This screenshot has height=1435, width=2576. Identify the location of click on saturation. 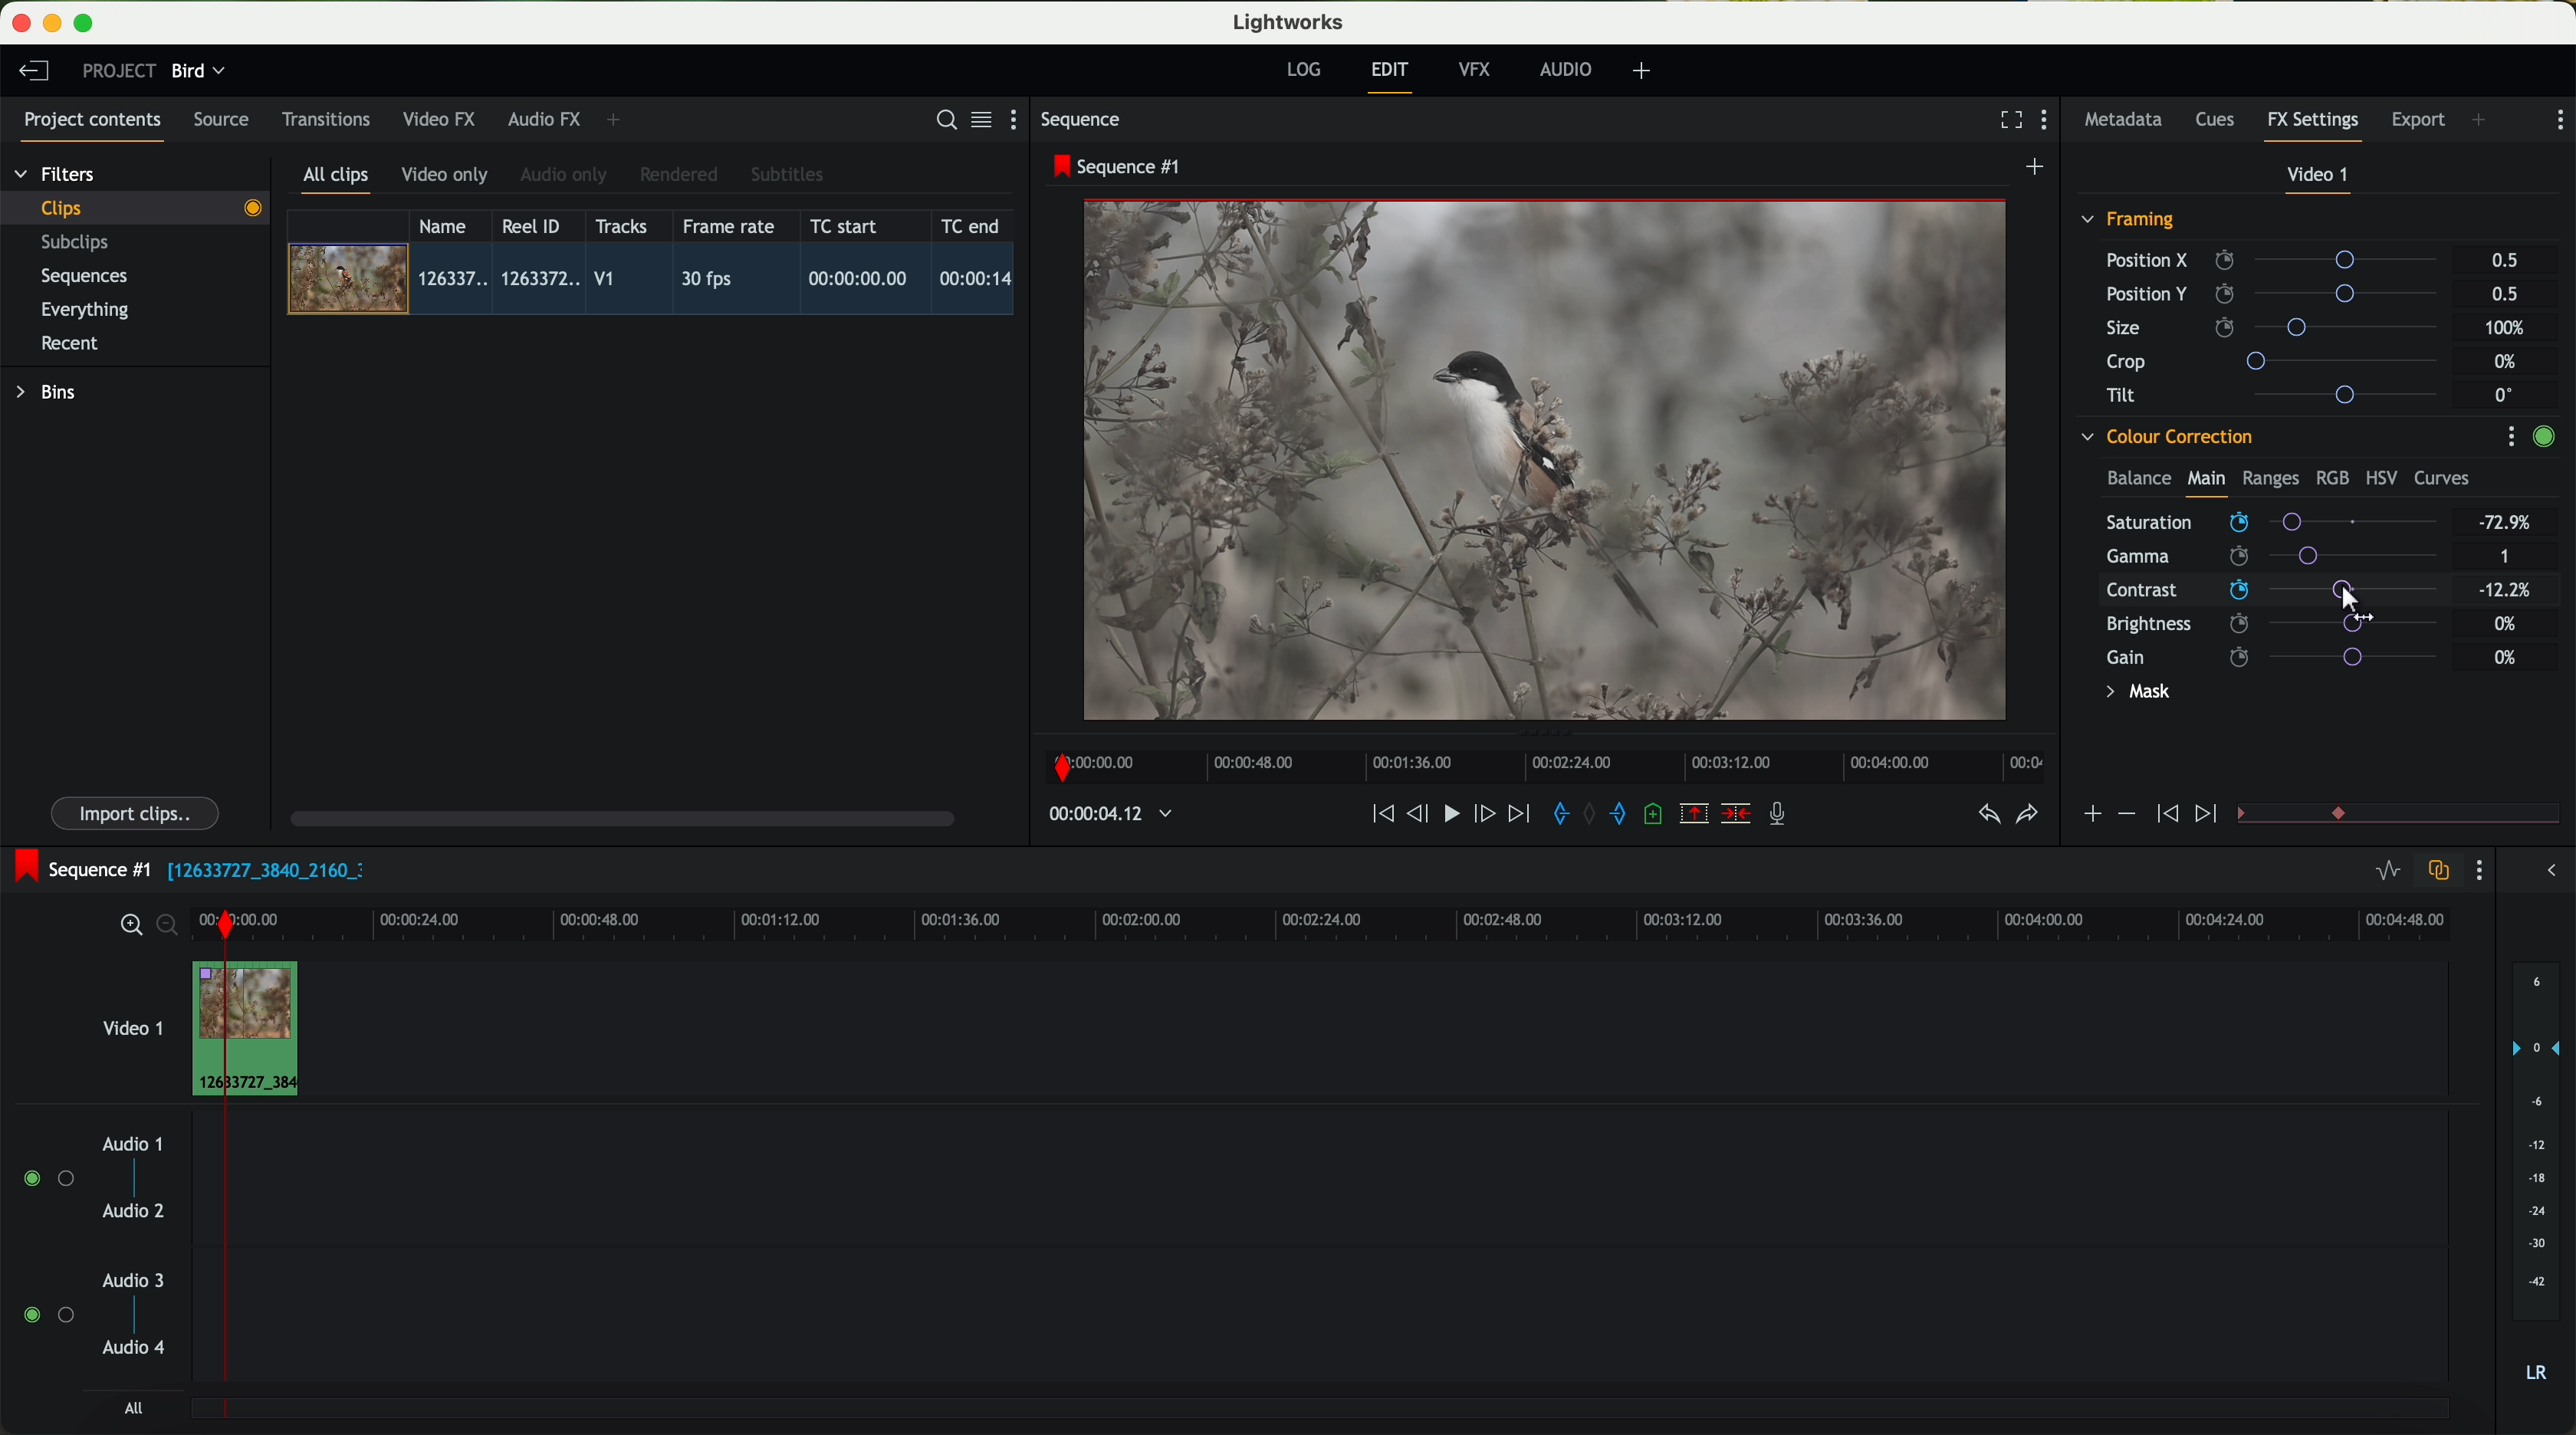
(2262, 557).